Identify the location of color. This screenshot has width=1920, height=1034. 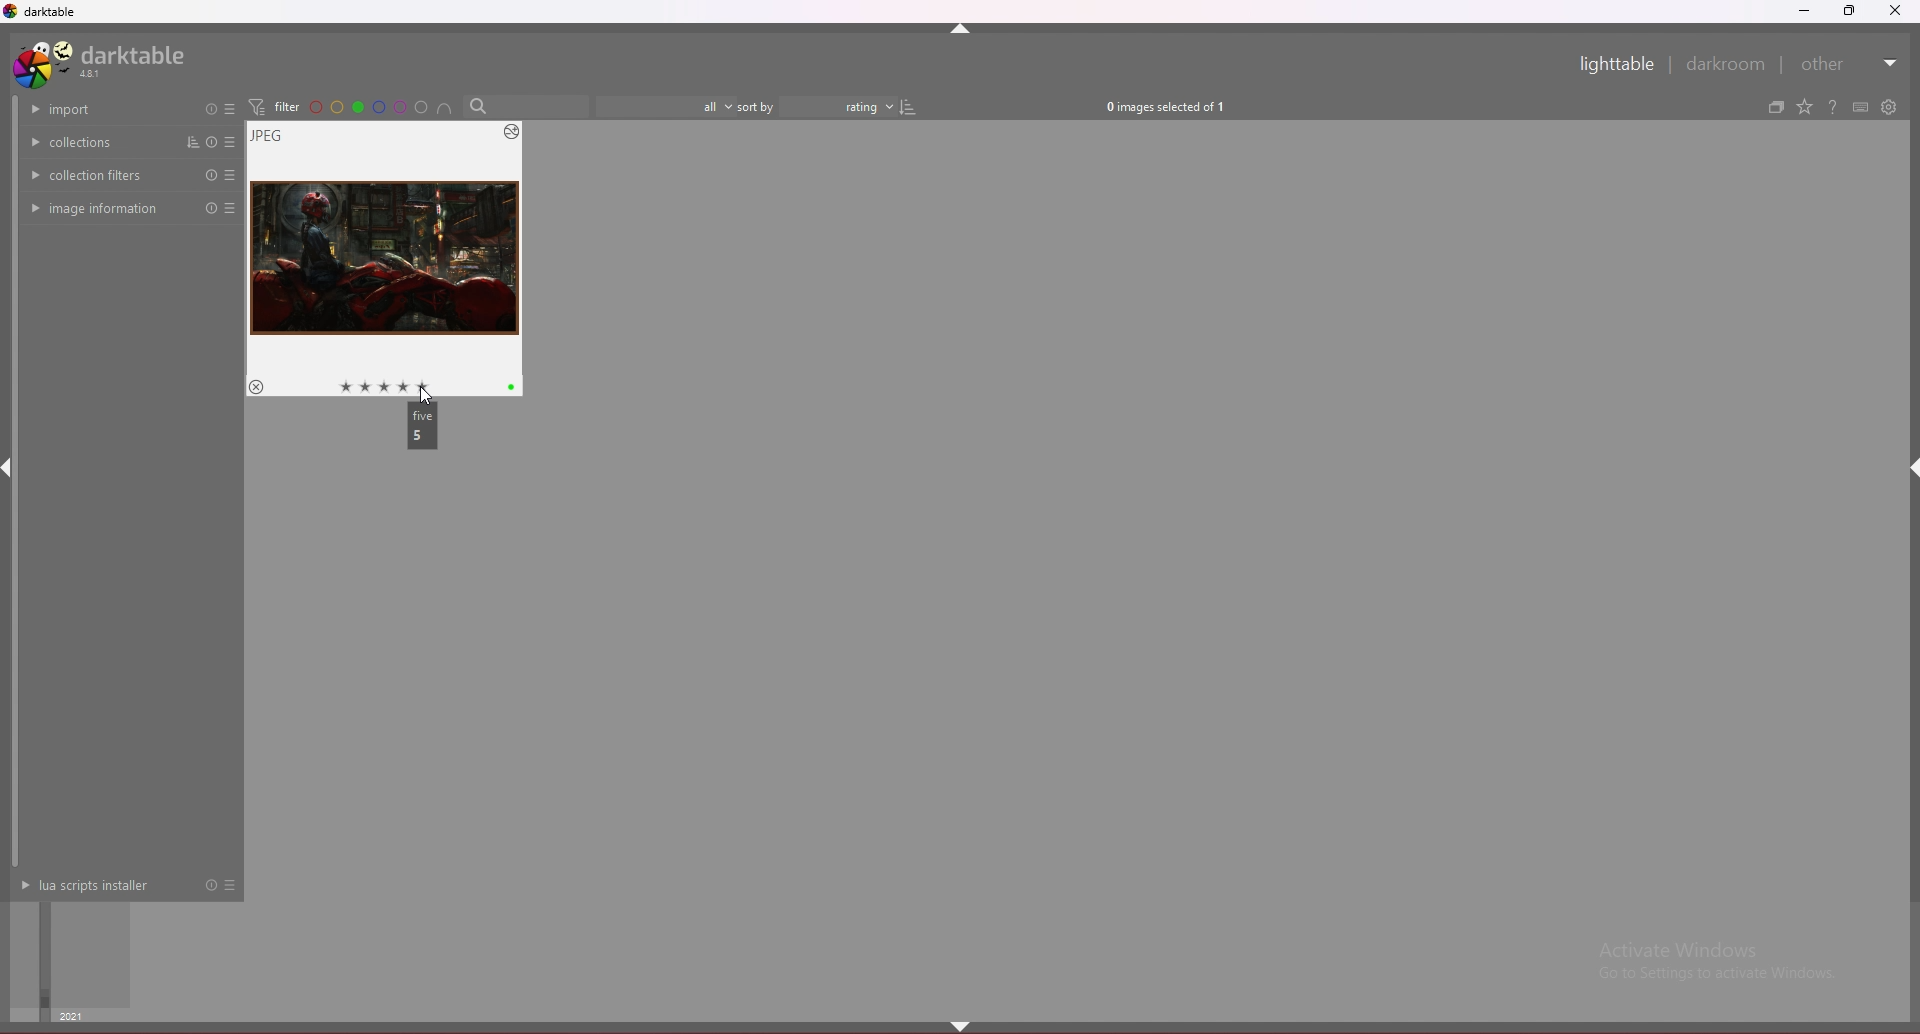
(512, 387).